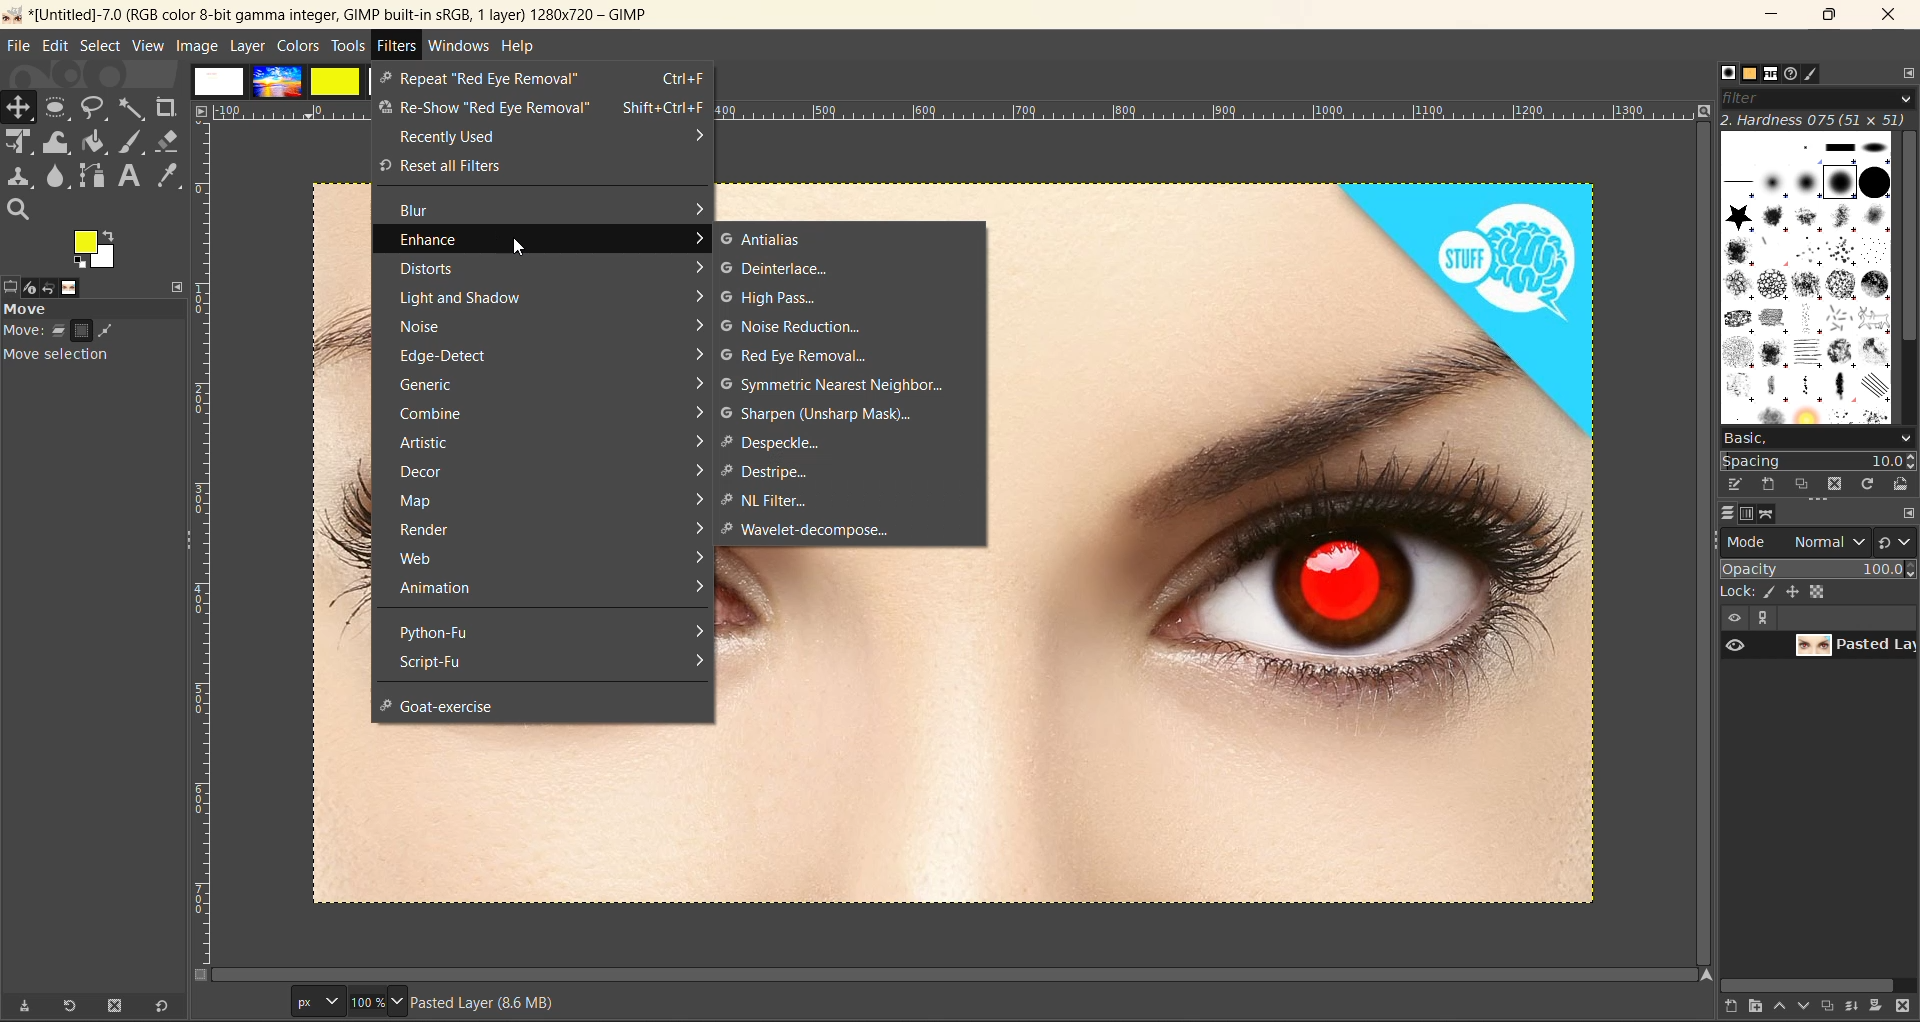 The height and width of the screenshot is (1022, 1920). Describe the element at coordinates (347, 1001) in the screenshot. I see `size` at that location.